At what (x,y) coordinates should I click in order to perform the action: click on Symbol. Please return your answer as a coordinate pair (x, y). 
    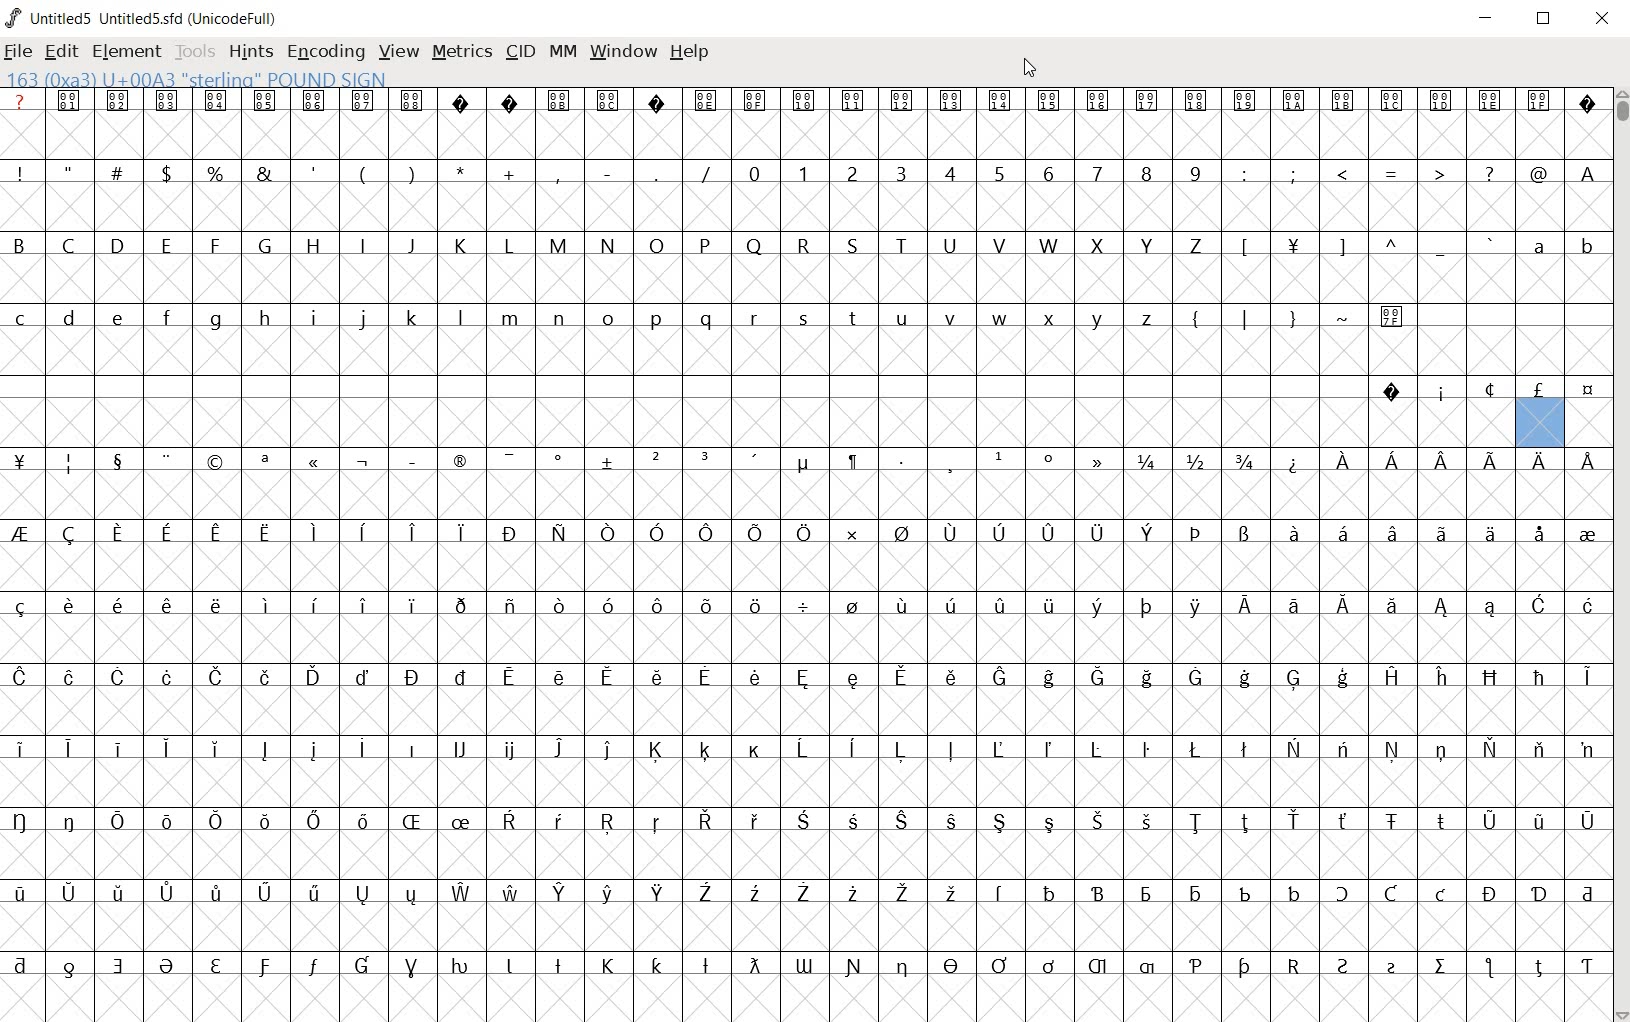
    Looking at the image, I should click on (1046, 680).